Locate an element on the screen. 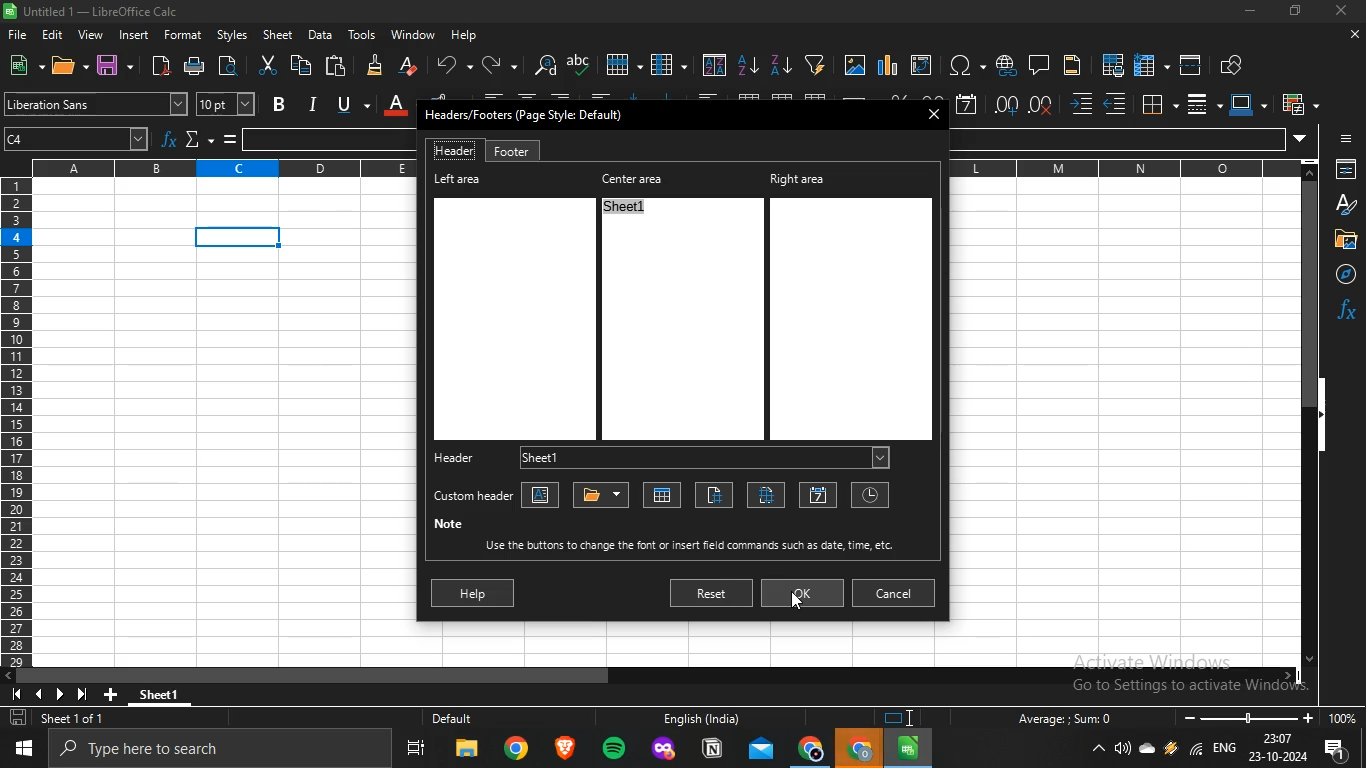 Image resolution: width=1366 pixels, height=768 pixels. date and time is located at coordinates (1277, 749).